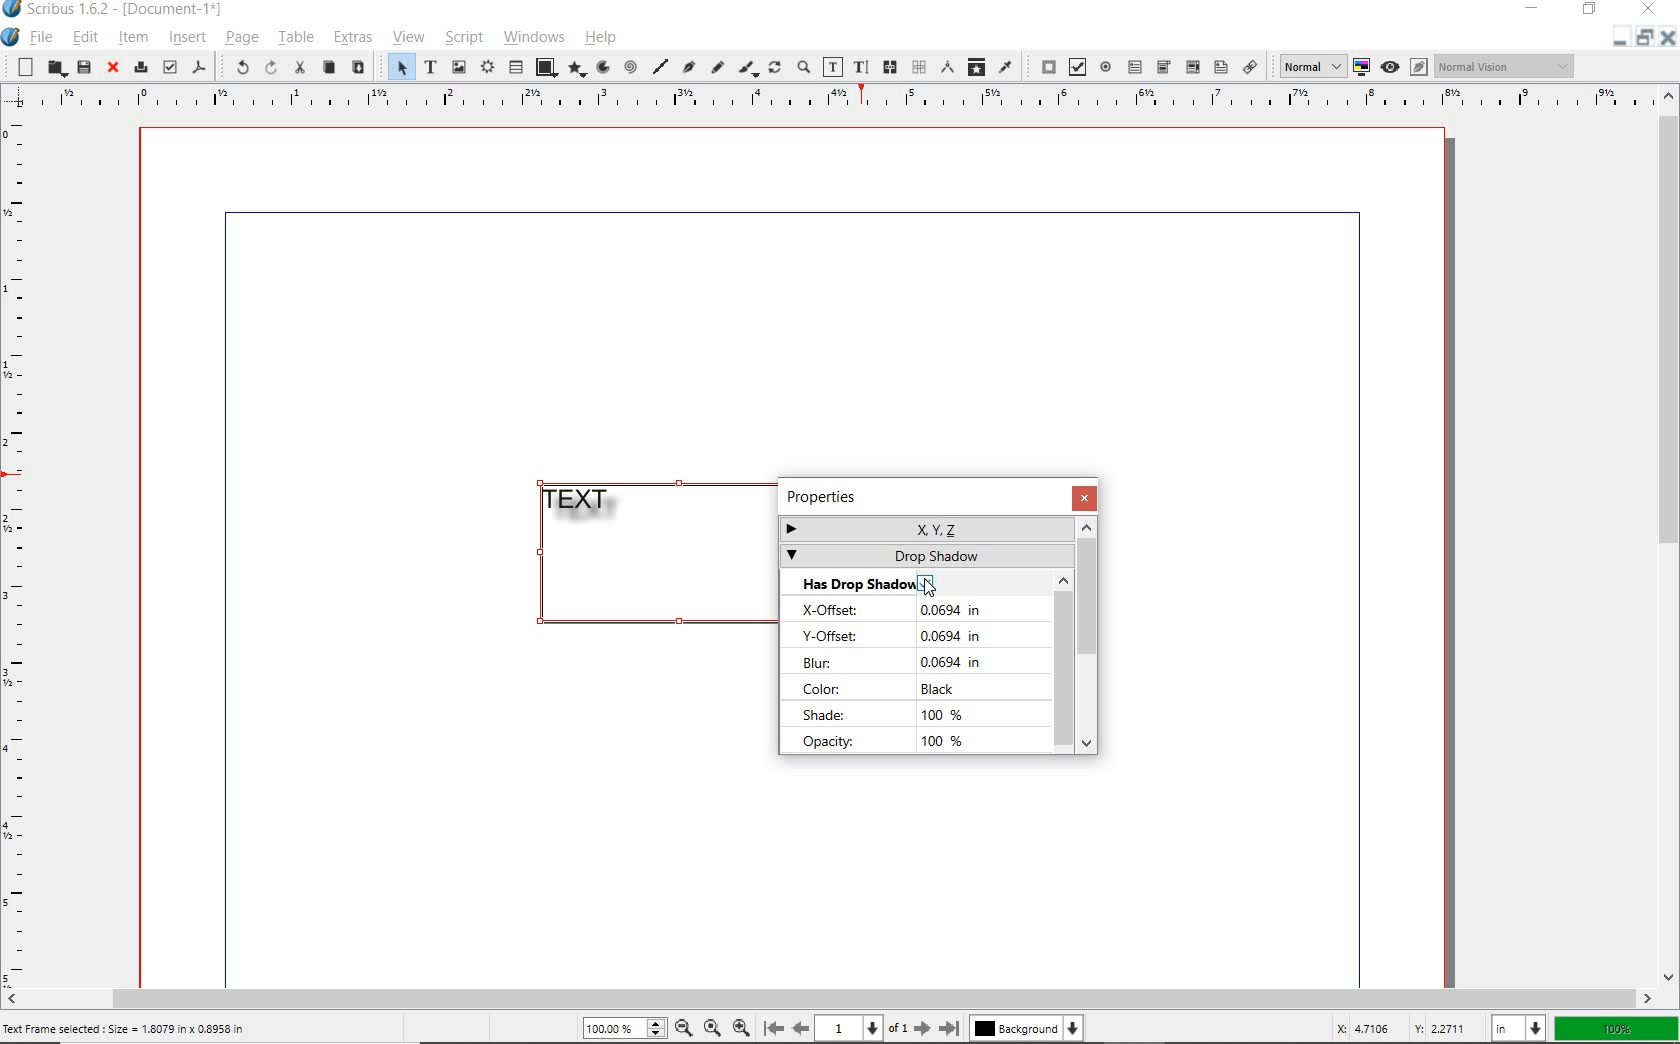  What do you see at coordinates (1519, 1029) in the screenshot?
I see `select unit: in` at bounding box center [1519, 1029].